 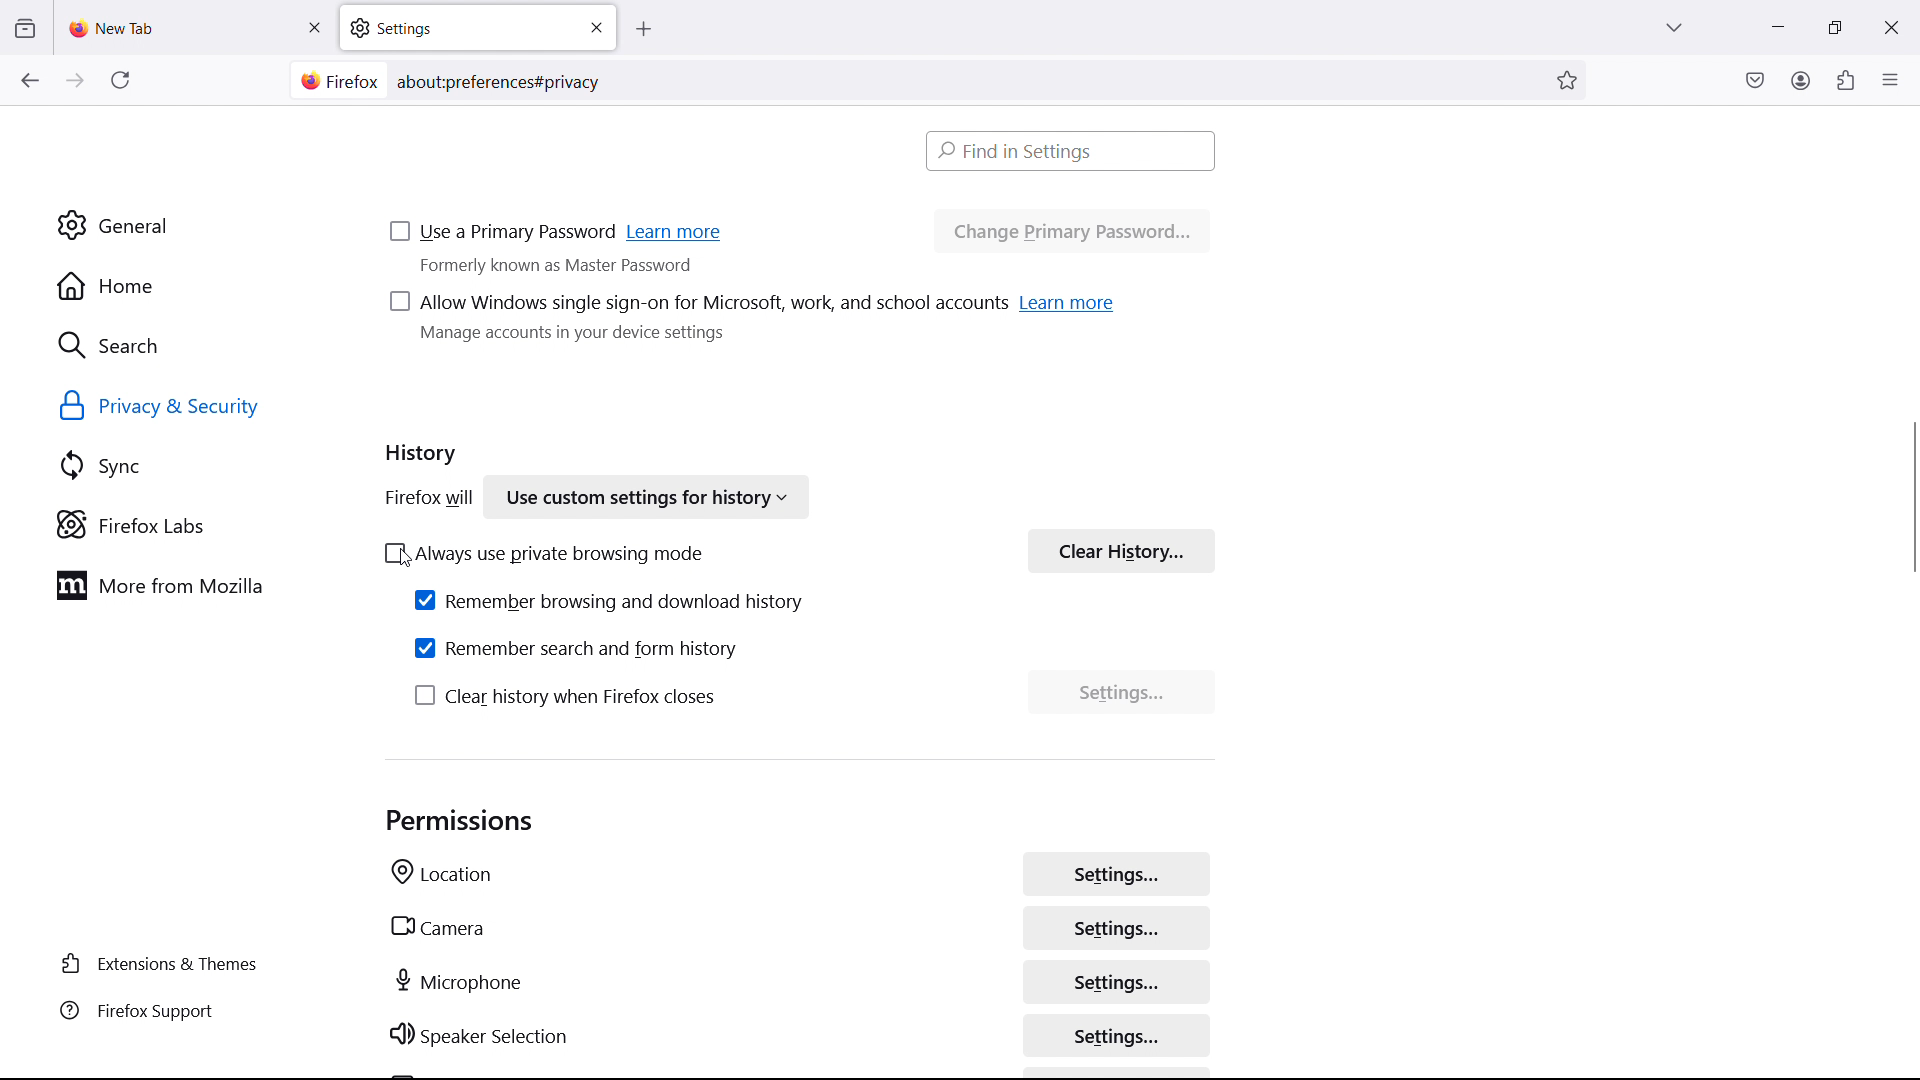 What do you see at coordinates (579, 342) in the screenshot?
I see `Manage accounts in your device settings` at bounding box center [579, 342].